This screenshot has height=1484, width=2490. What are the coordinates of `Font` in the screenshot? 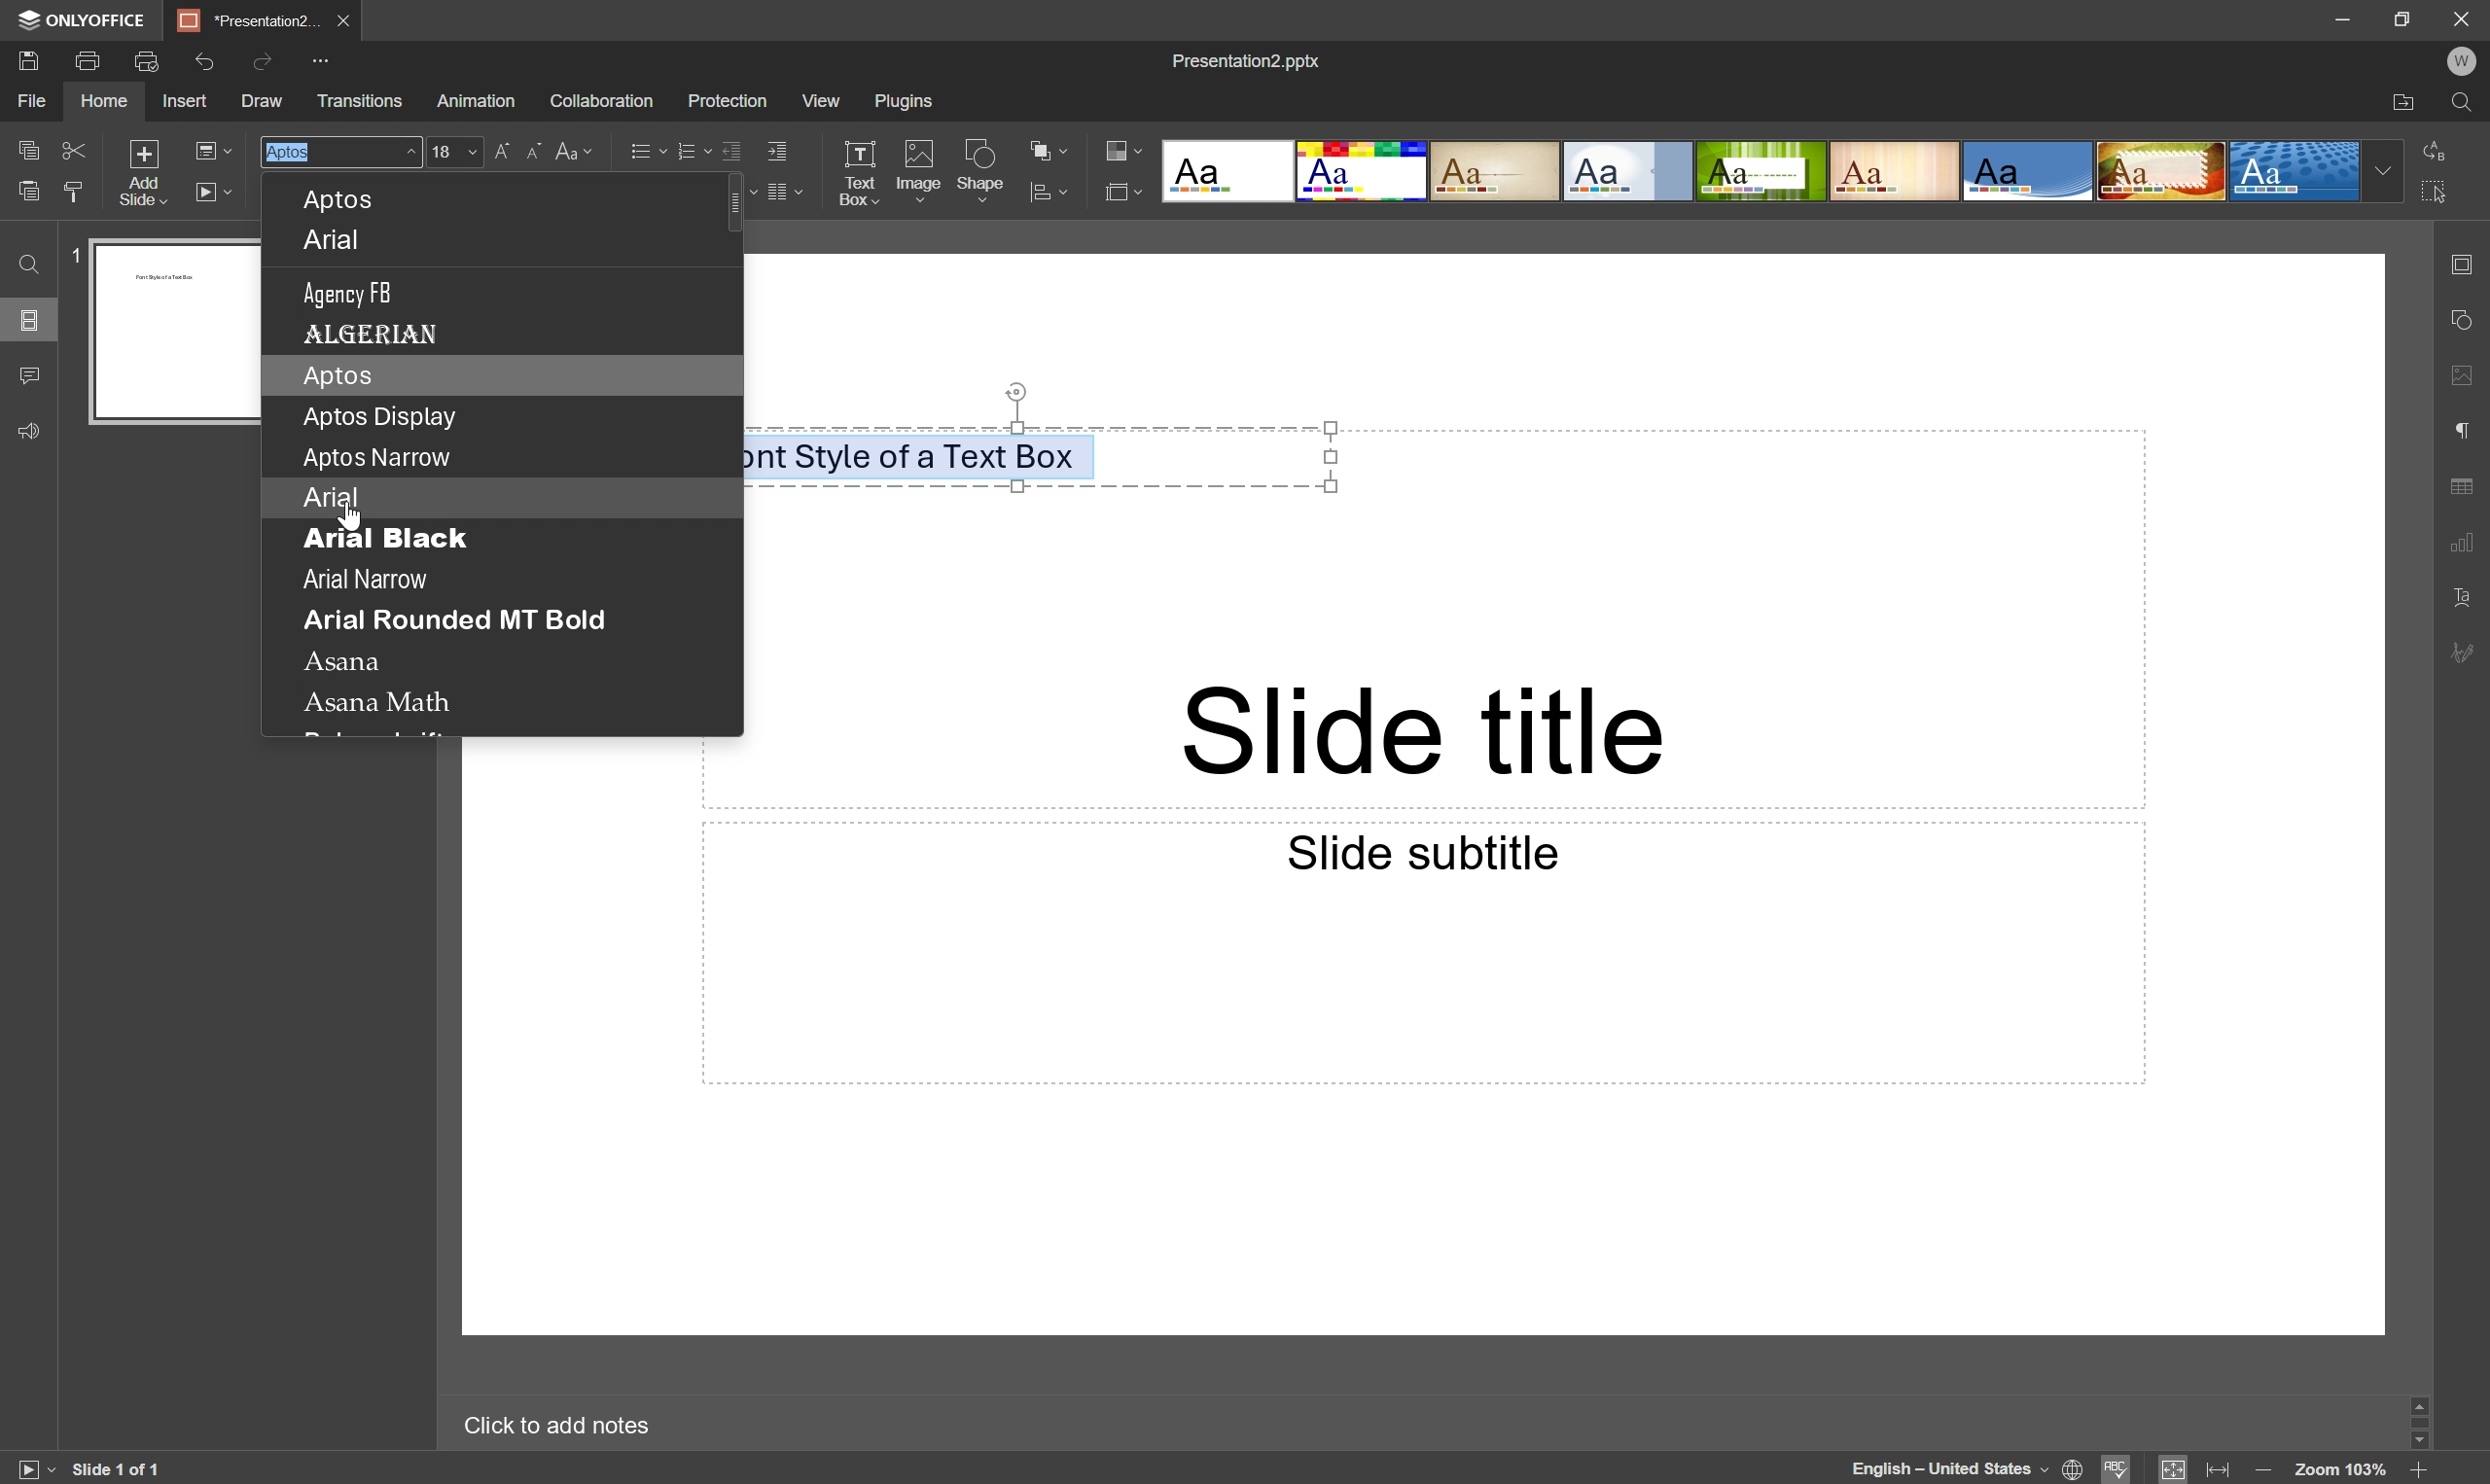 It's located at (339, 149).